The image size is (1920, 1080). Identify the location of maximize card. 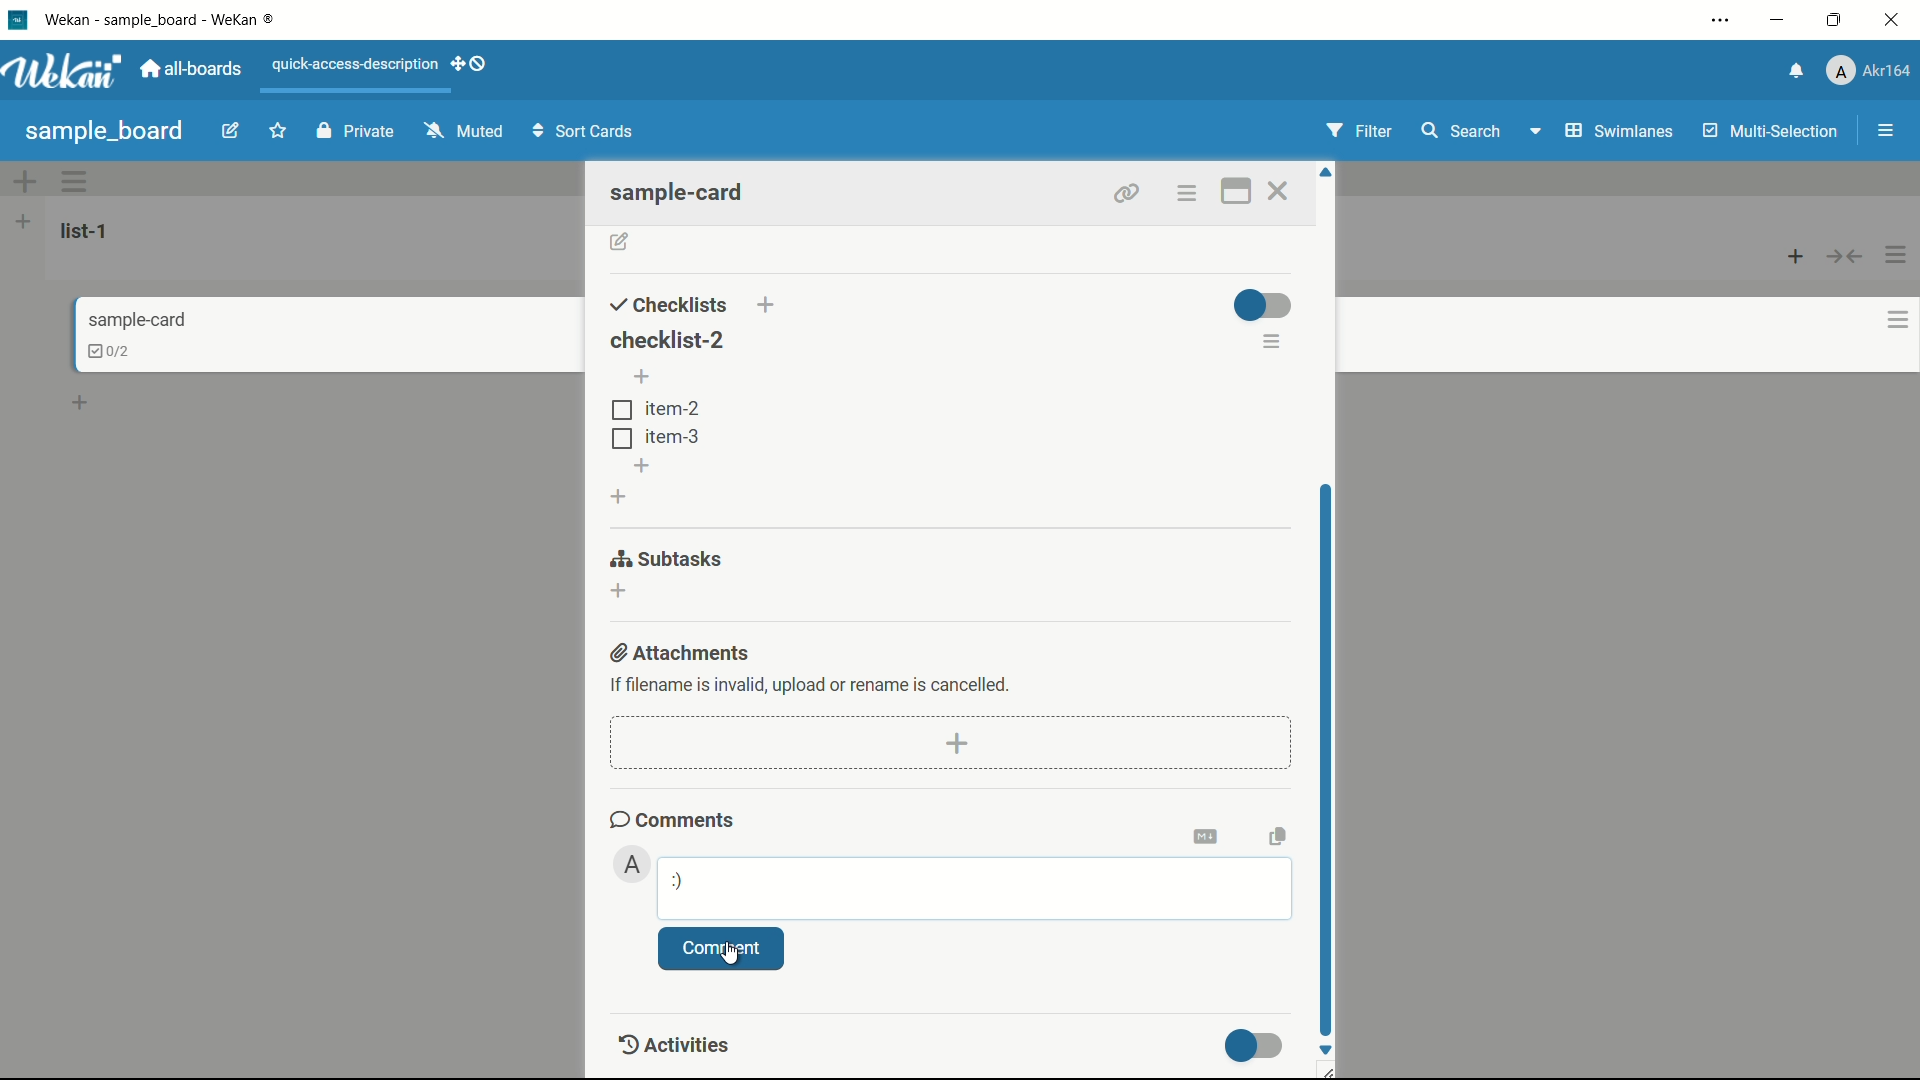
(1234, 191).